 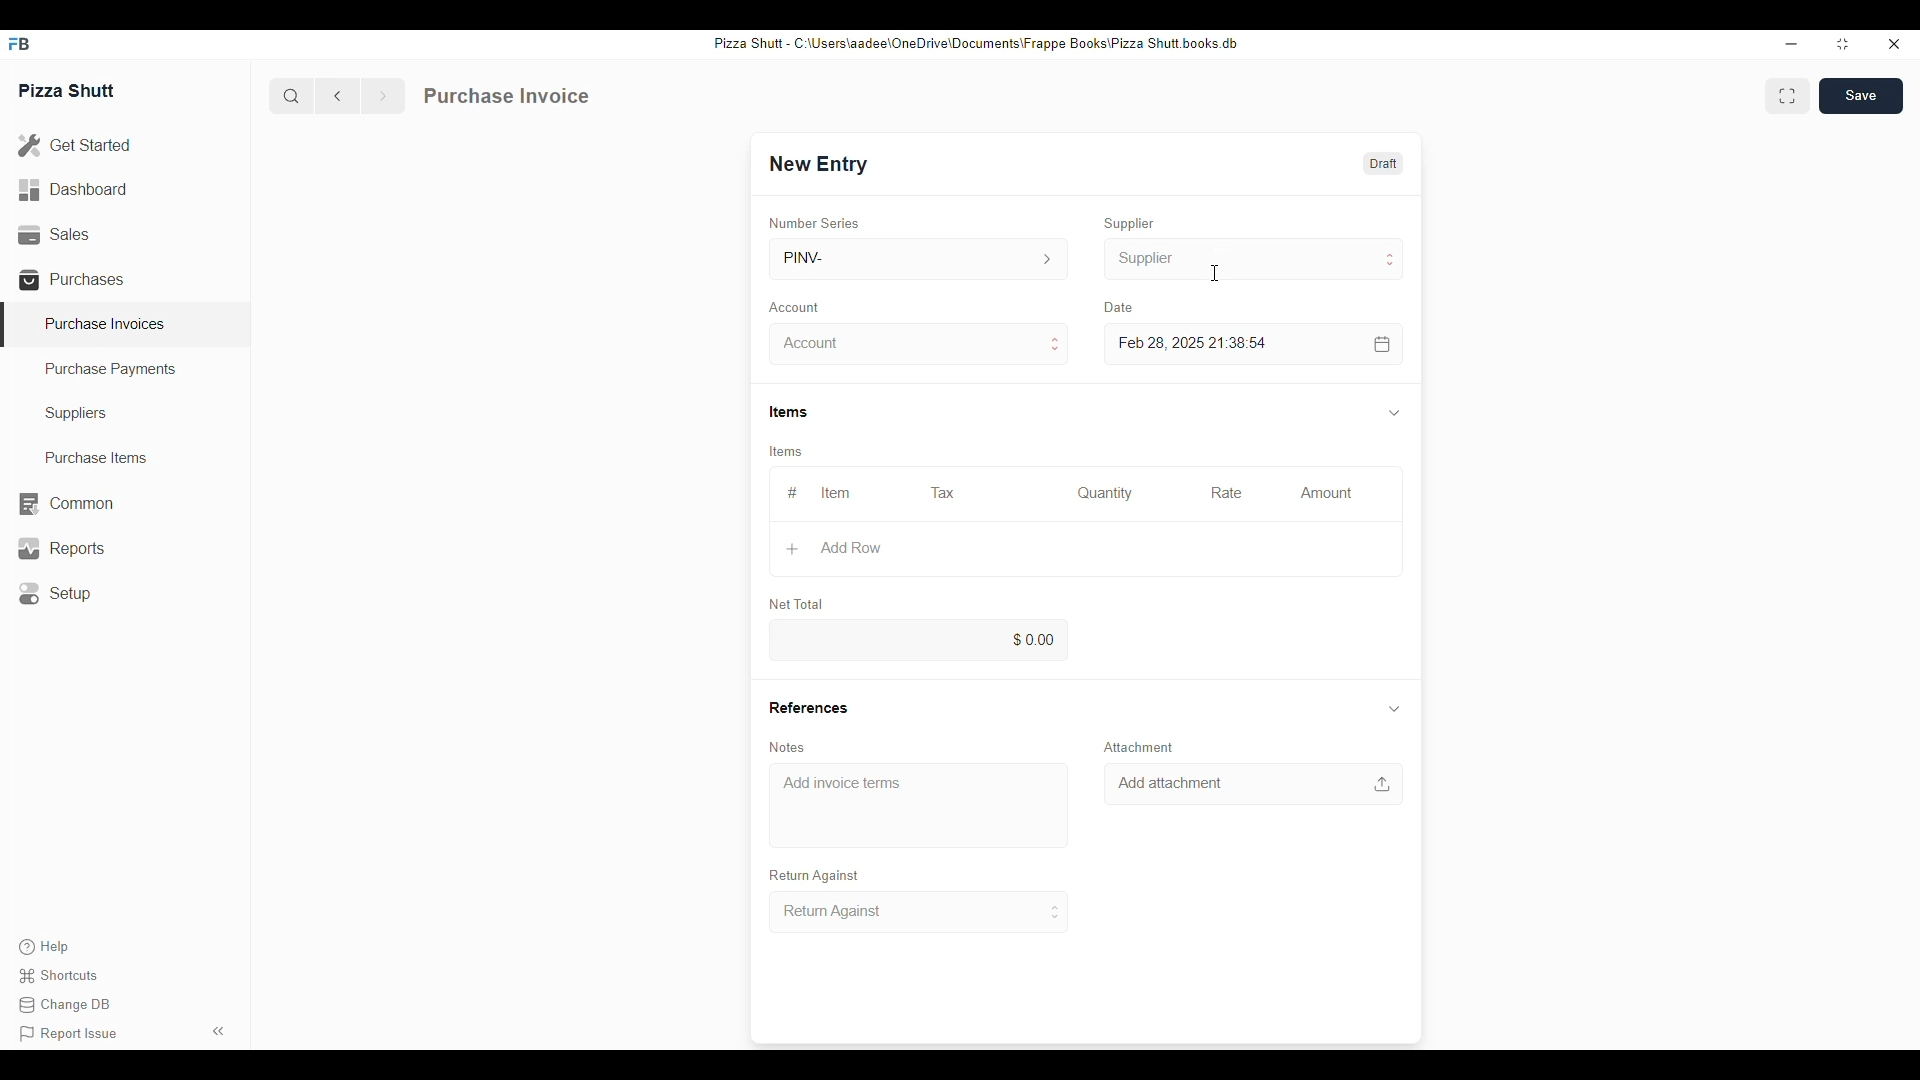 I want to click on search, so click(x=291, y=96).